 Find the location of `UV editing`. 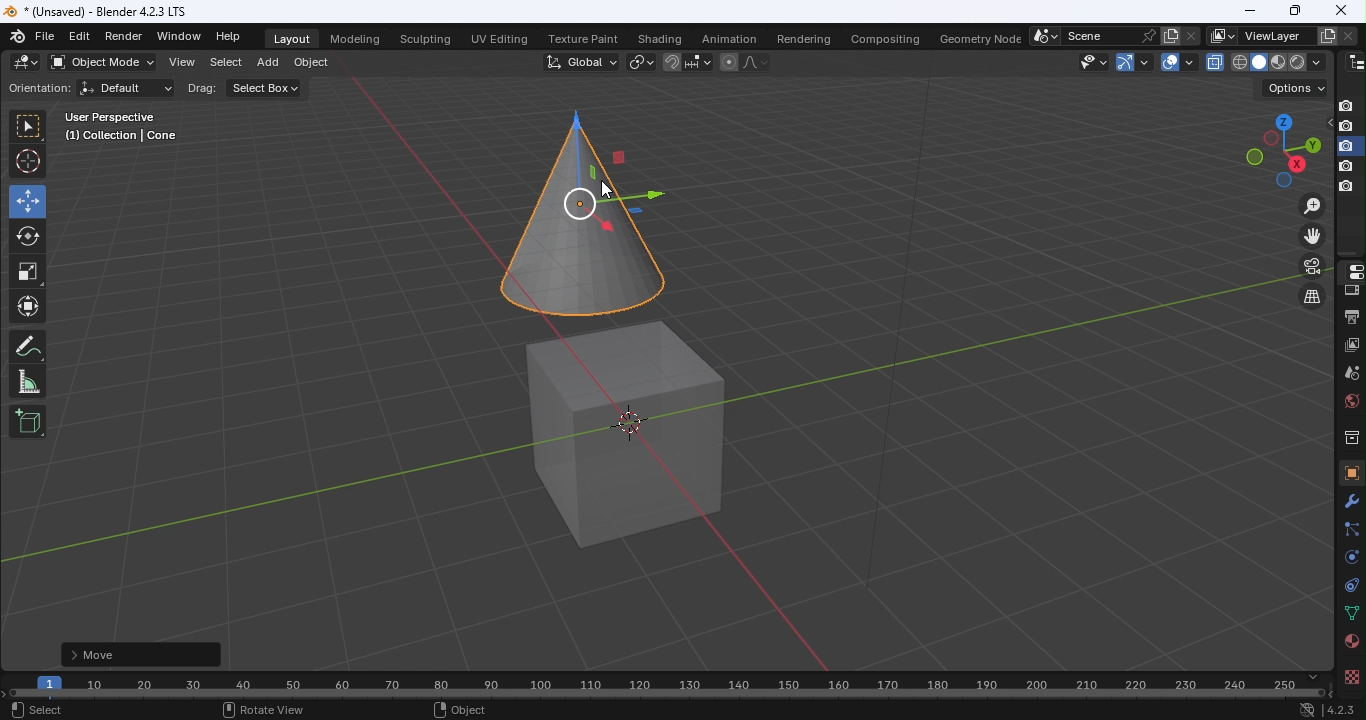

UV editing is located at coordinates (503, 36).